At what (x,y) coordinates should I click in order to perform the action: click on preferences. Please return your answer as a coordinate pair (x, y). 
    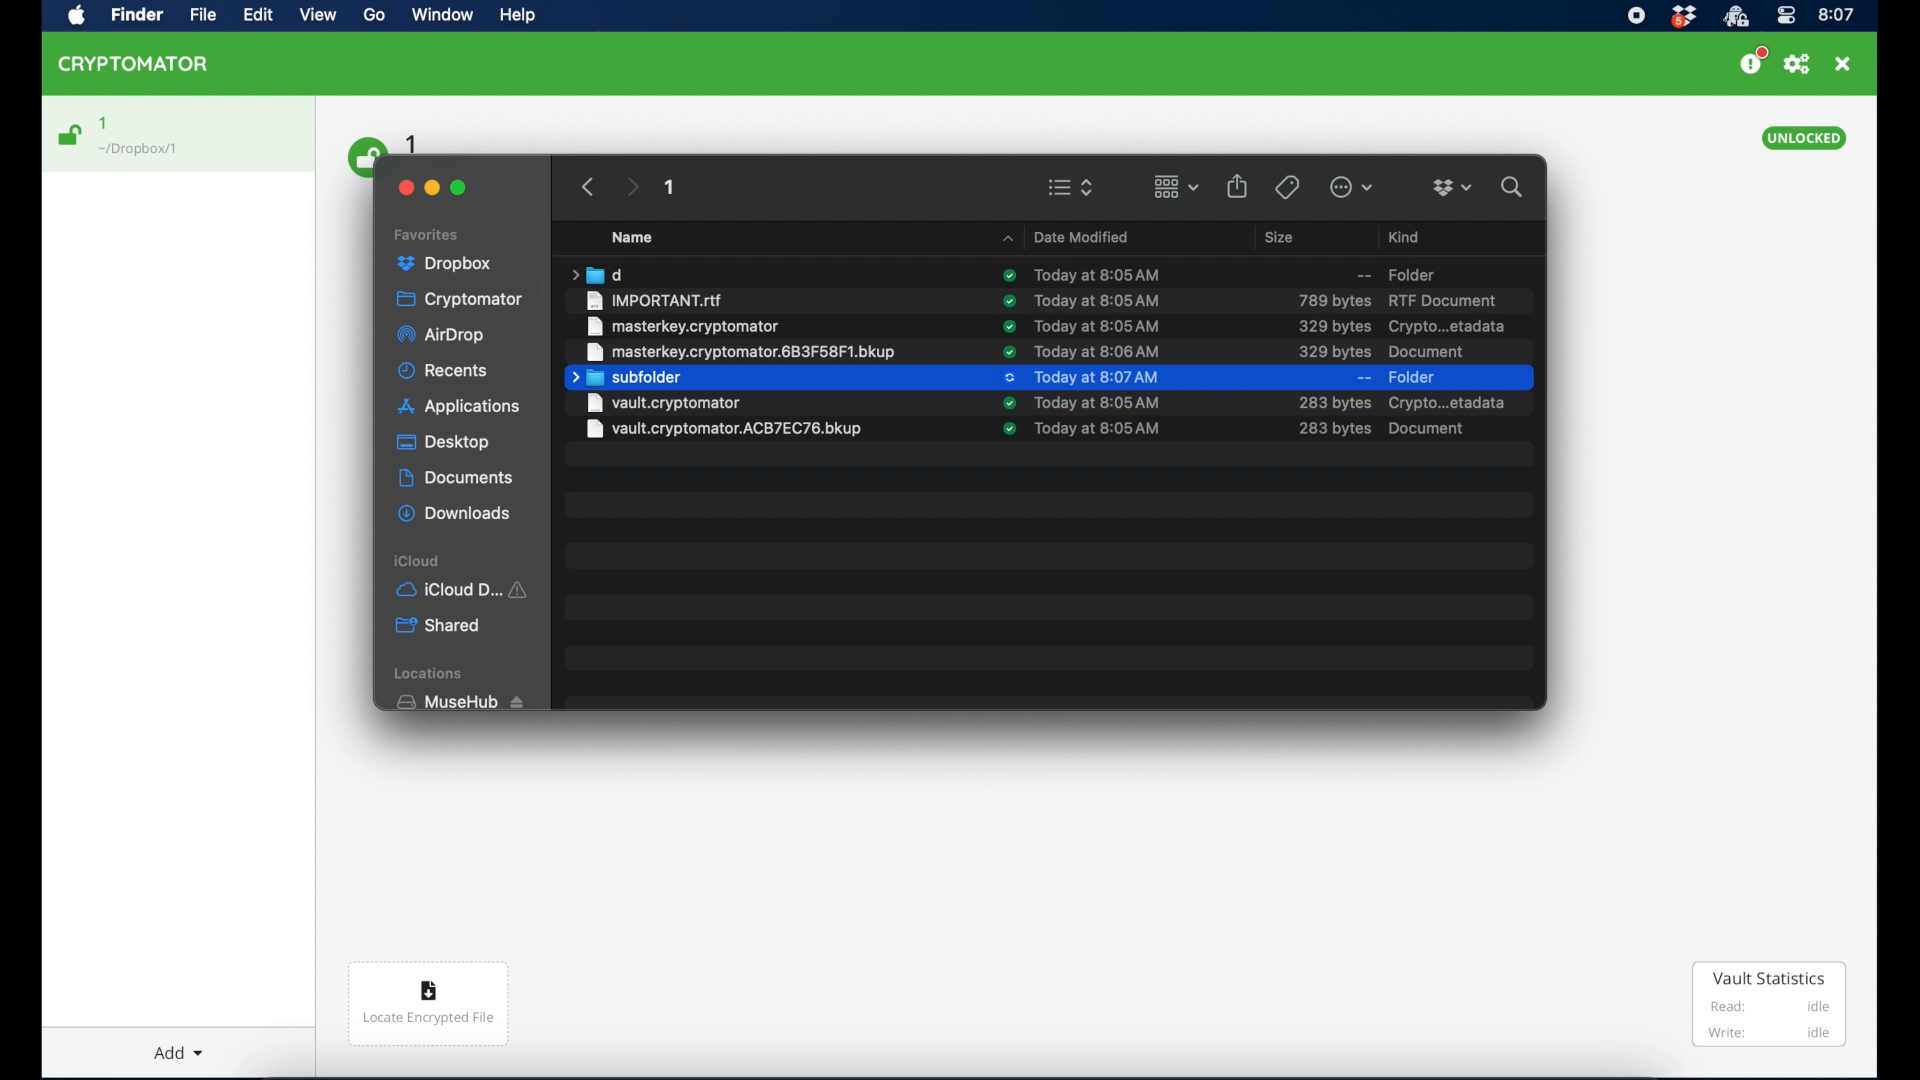
    Looking at the image, I should click on (1797, 64).